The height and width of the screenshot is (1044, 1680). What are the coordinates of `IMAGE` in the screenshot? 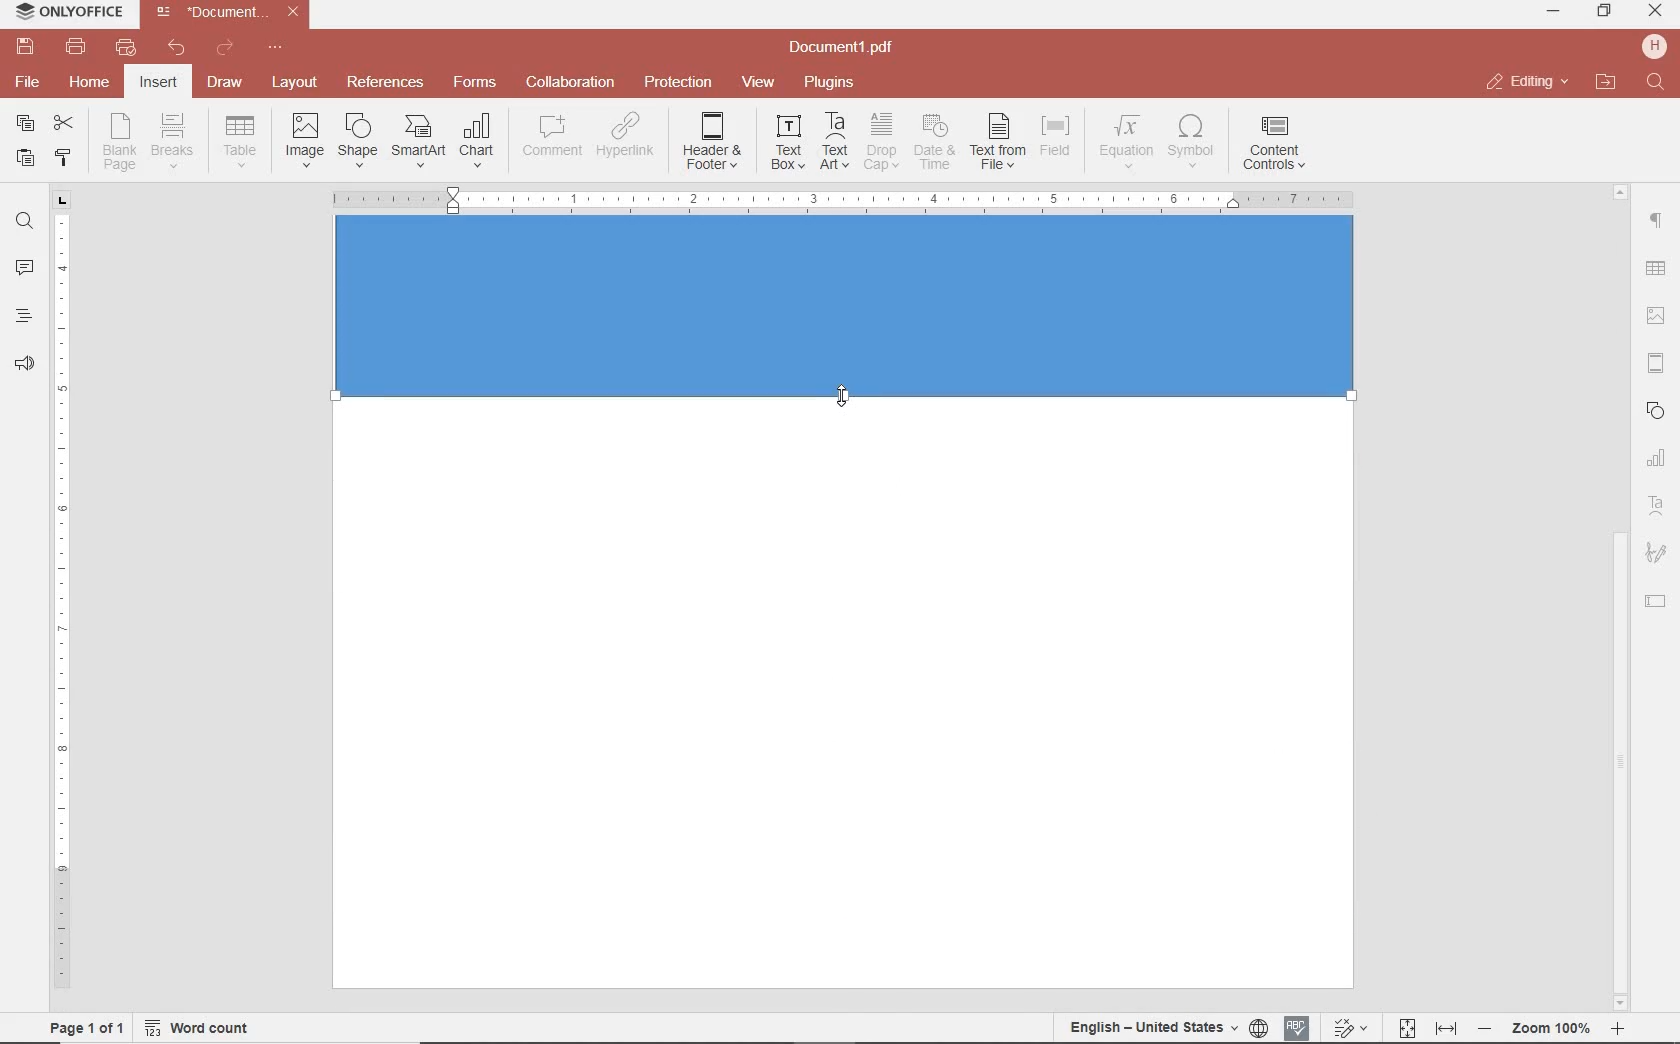 It's located at (1657, 318).